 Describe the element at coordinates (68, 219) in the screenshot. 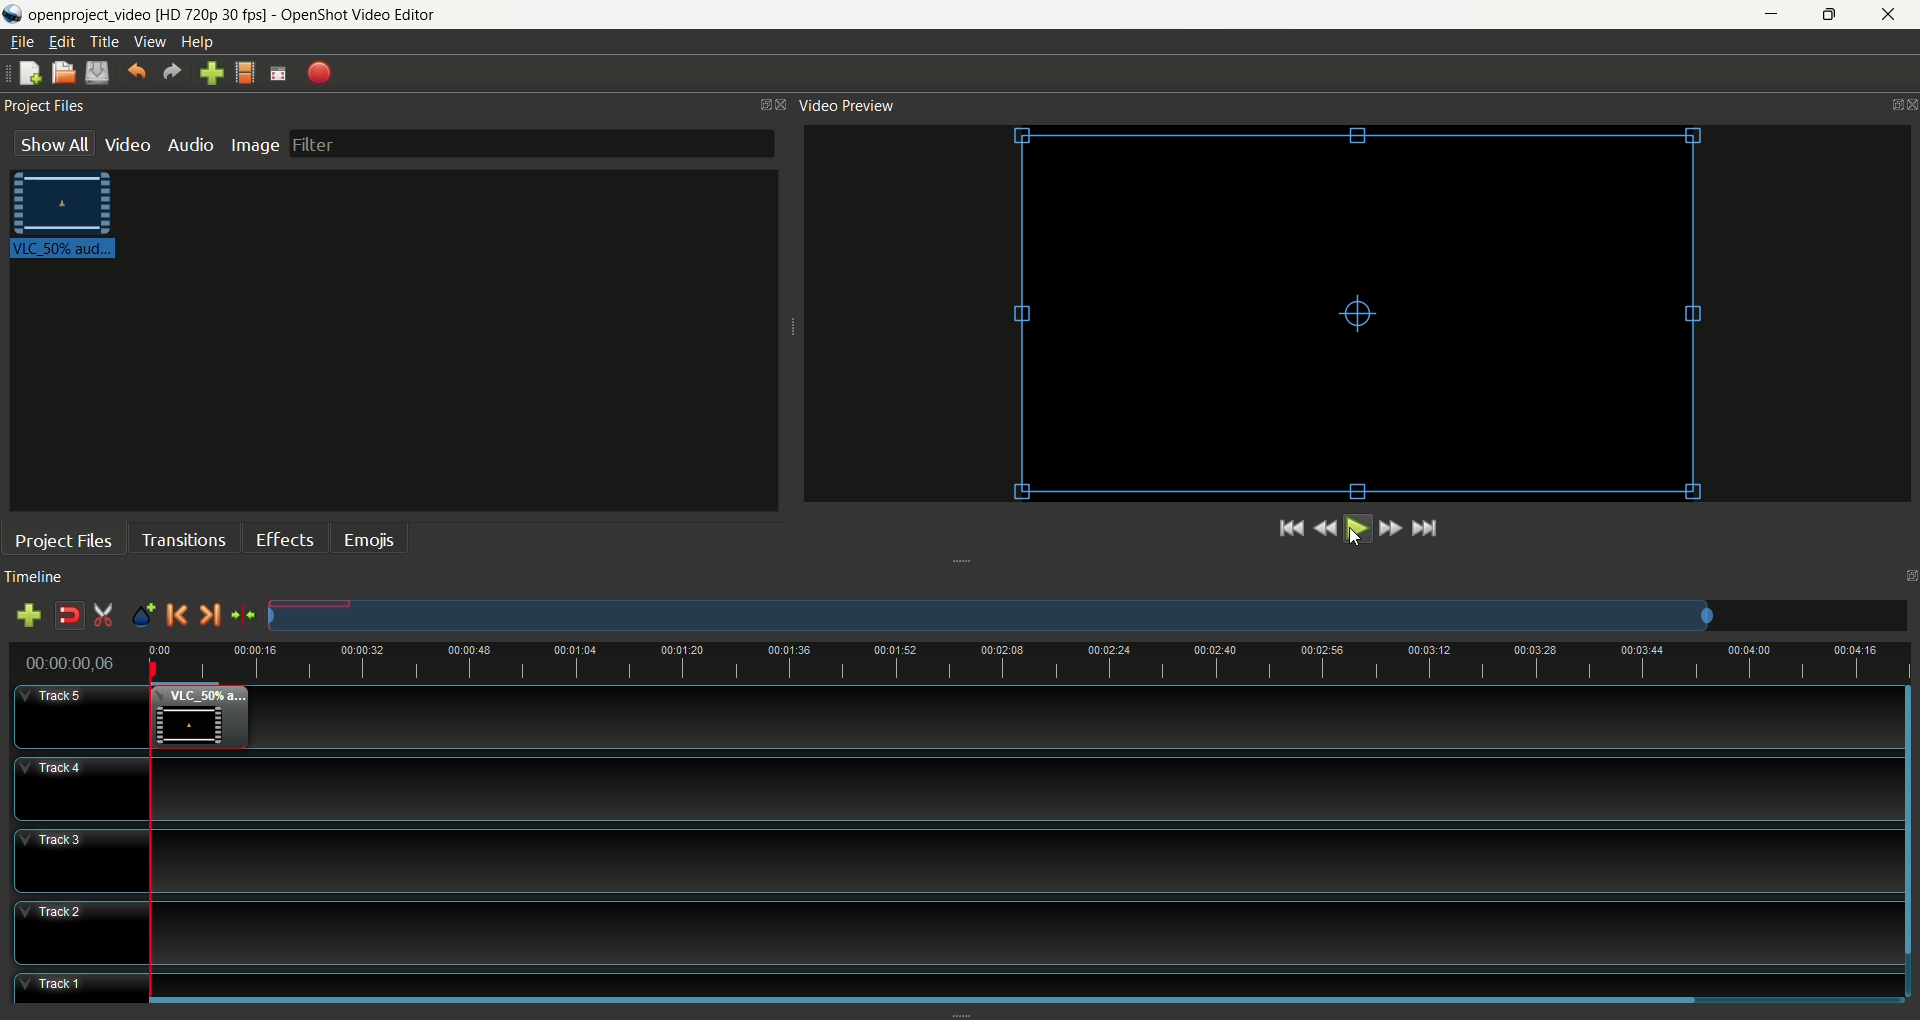

I see `video clip` at that location.